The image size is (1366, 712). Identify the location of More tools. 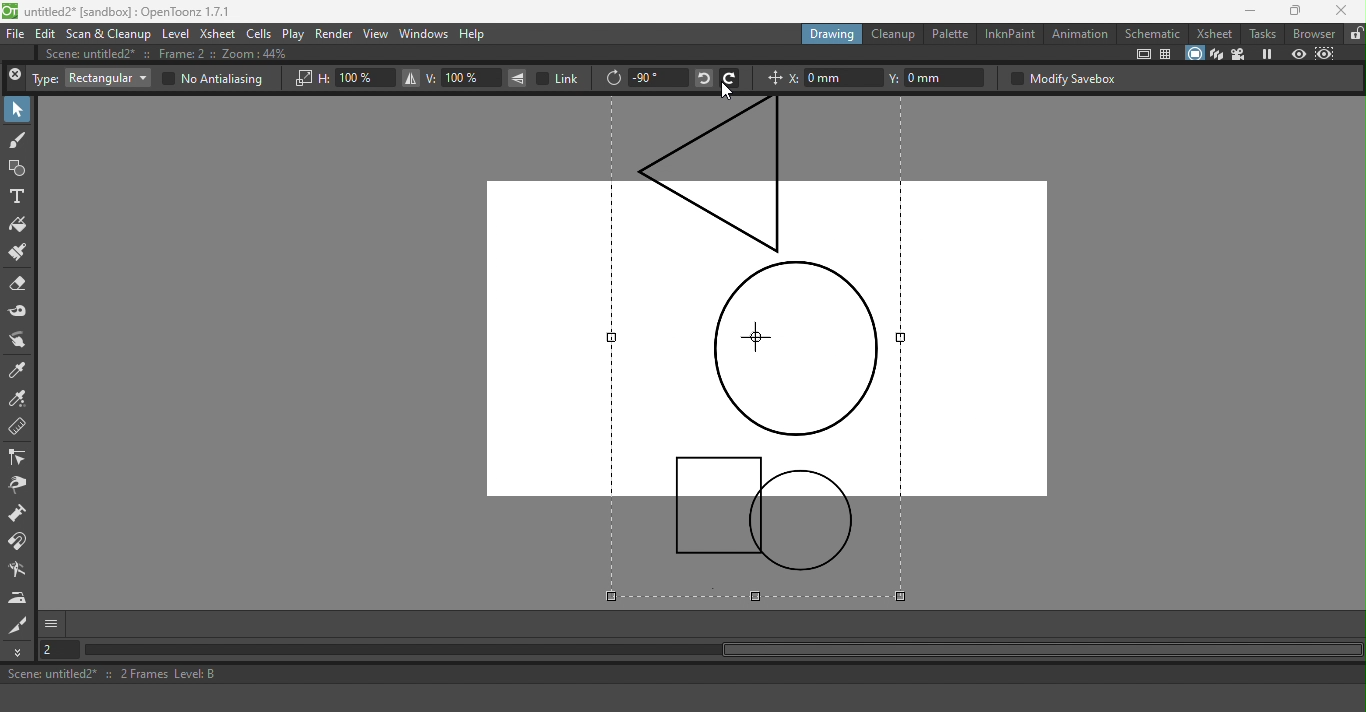
(20, 652).